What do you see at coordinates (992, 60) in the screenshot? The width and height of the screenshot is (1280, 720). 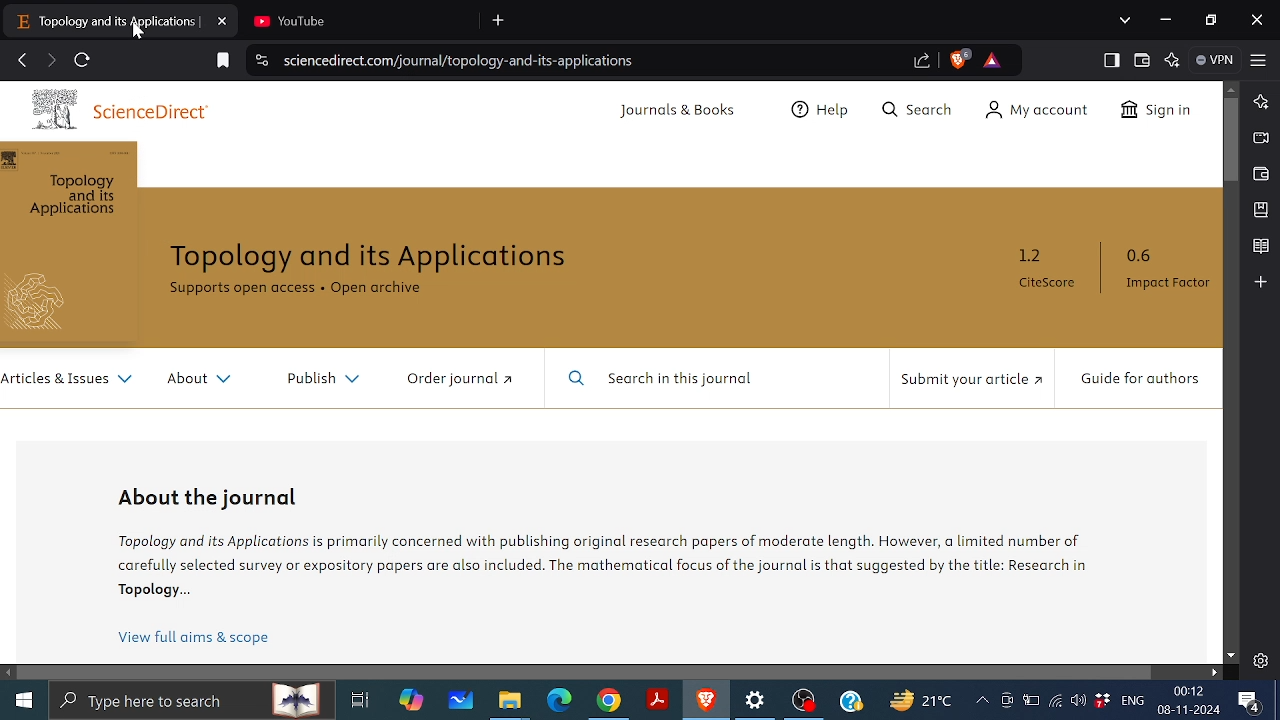 I see `Rewards` at bounding box center [992, 60].